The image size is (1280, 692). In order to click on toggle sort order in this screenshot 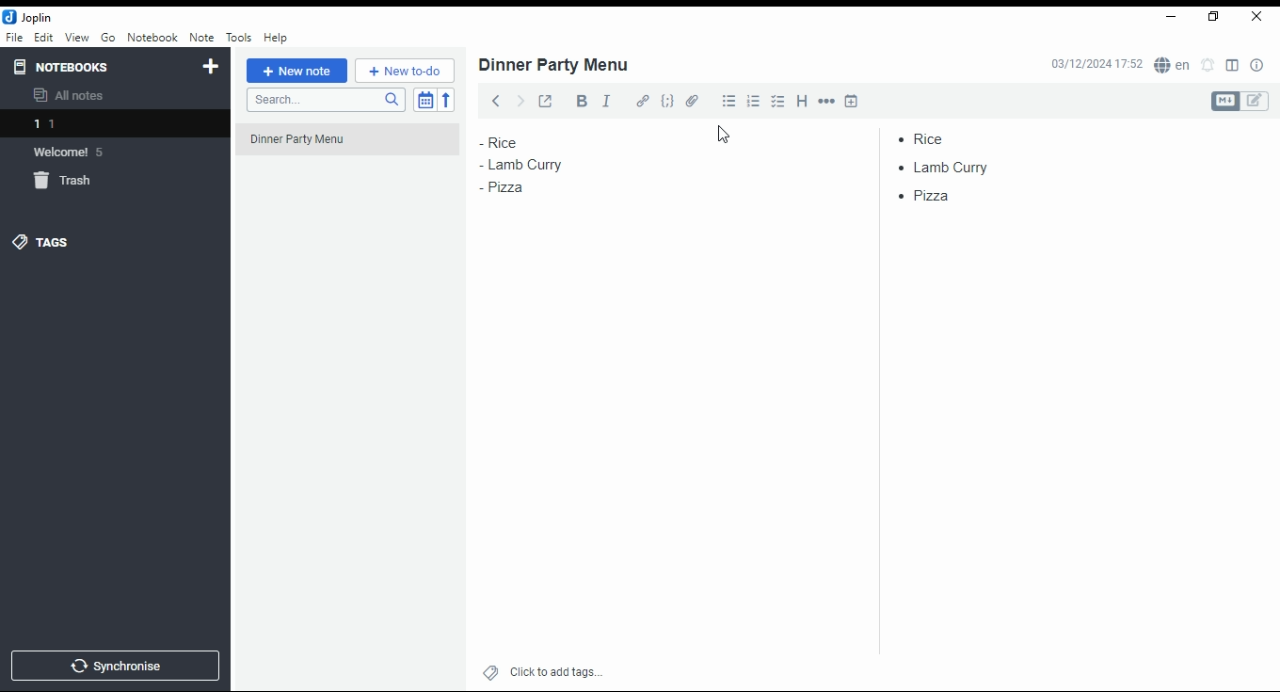, I will do `click(424, 99)`.